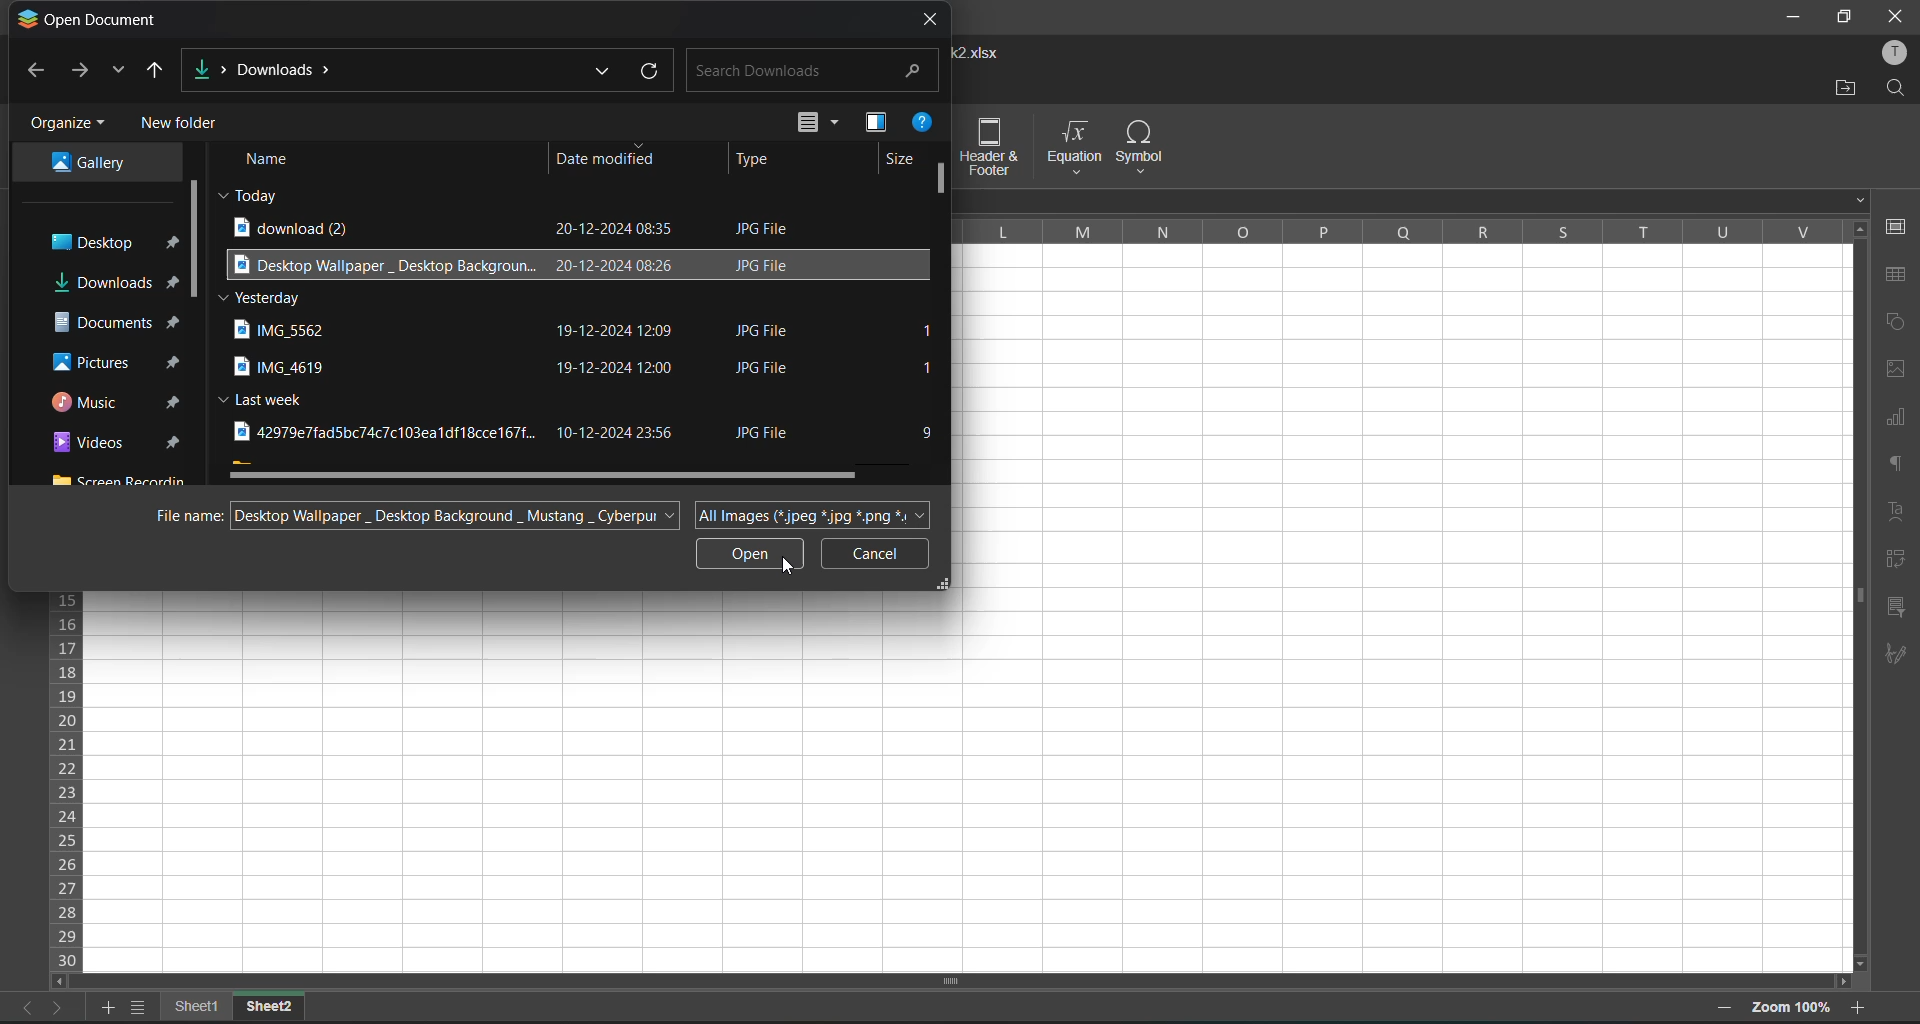  Describe the element at coordinates (1897, 609) in the screenshot. I see `slicer` at that location.